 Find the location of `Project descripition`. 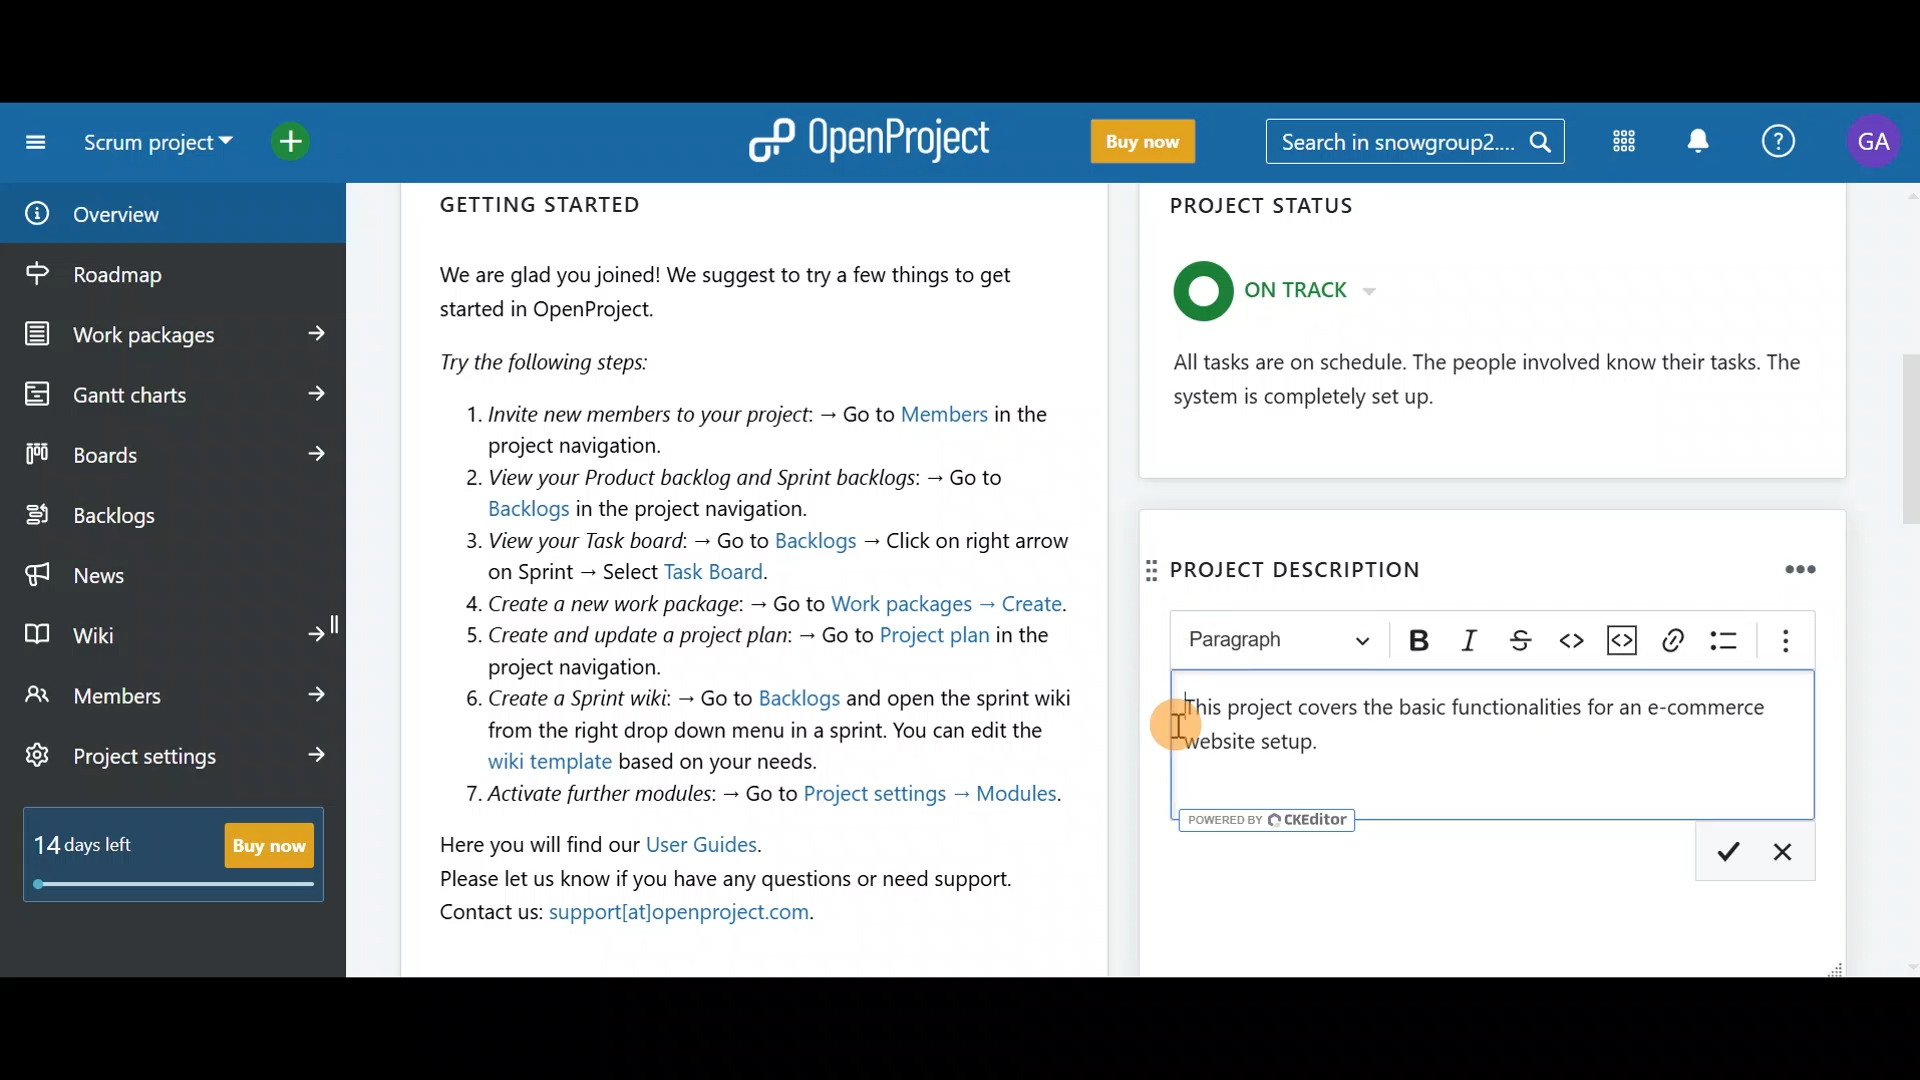

Project descripition is located at coordinates (1303, 566).